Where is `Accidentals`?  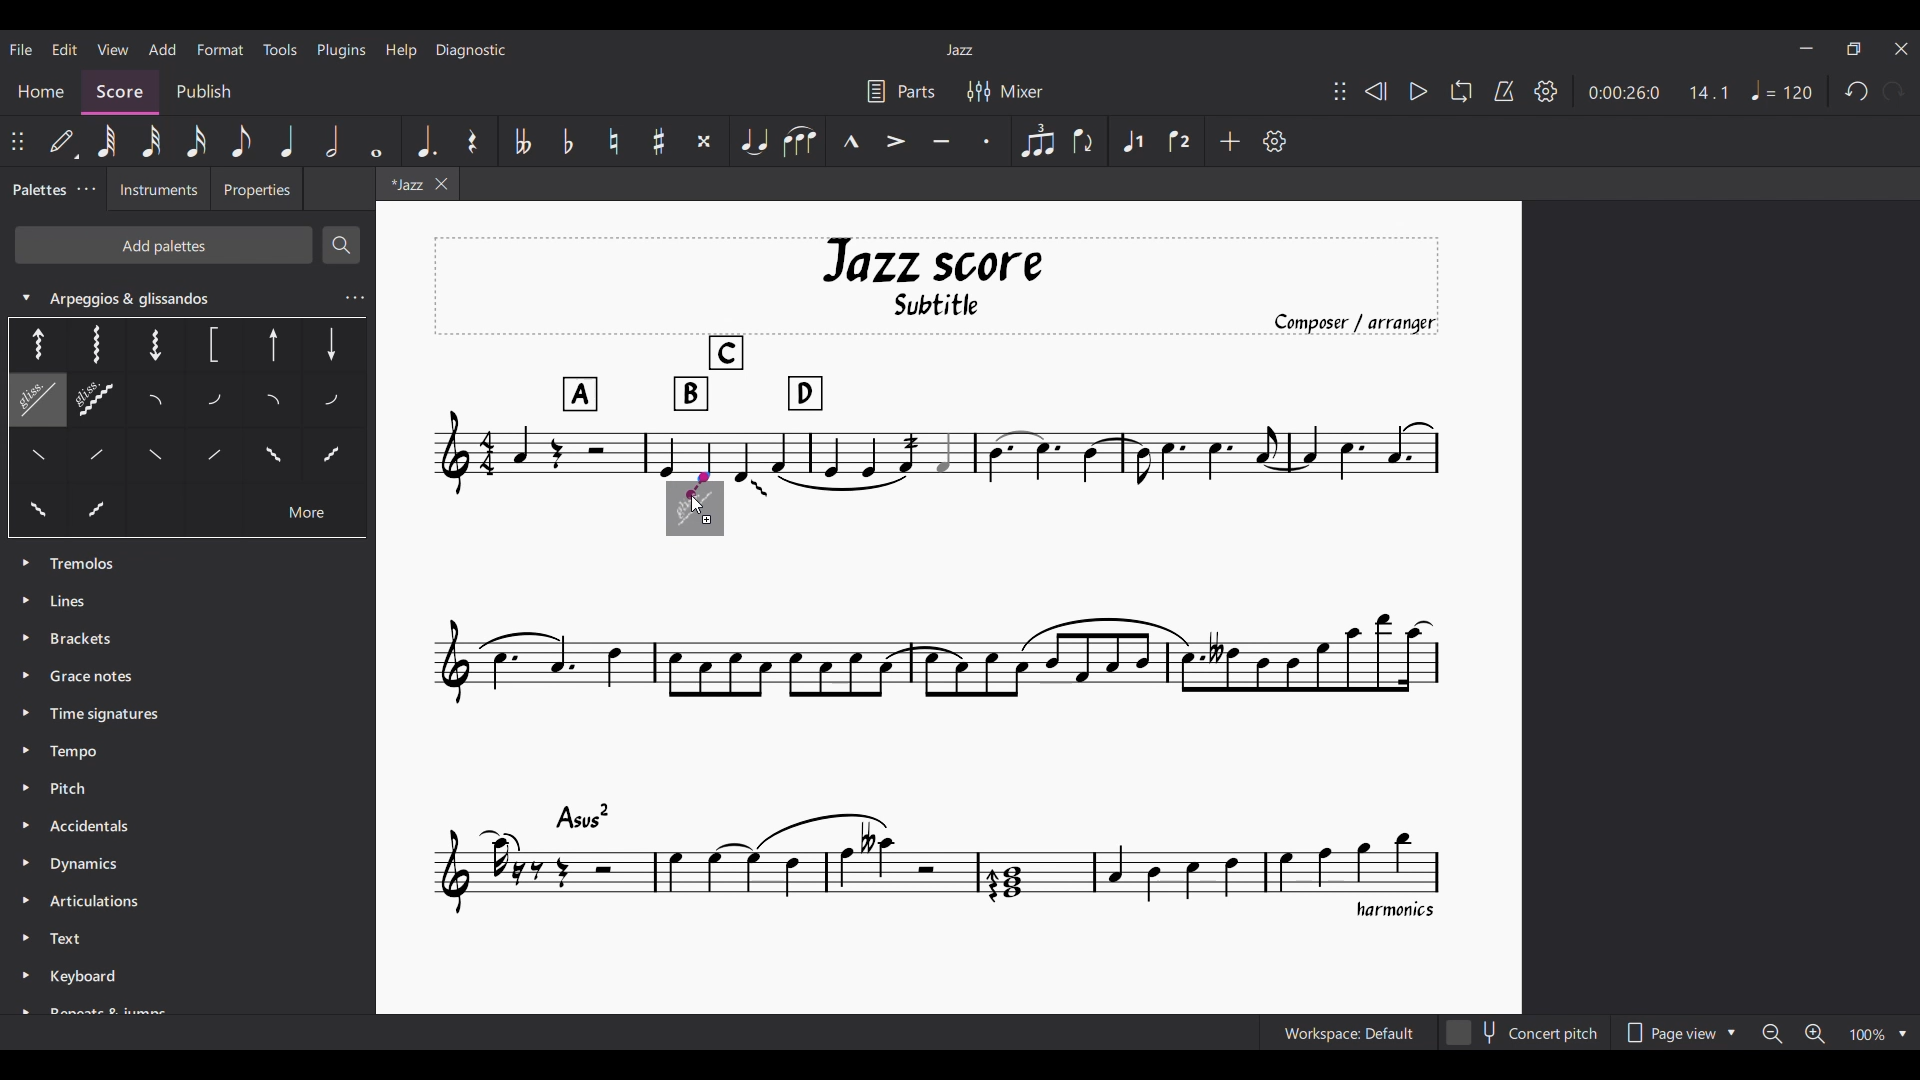
Accidentals is located at coordinates (100, 822).